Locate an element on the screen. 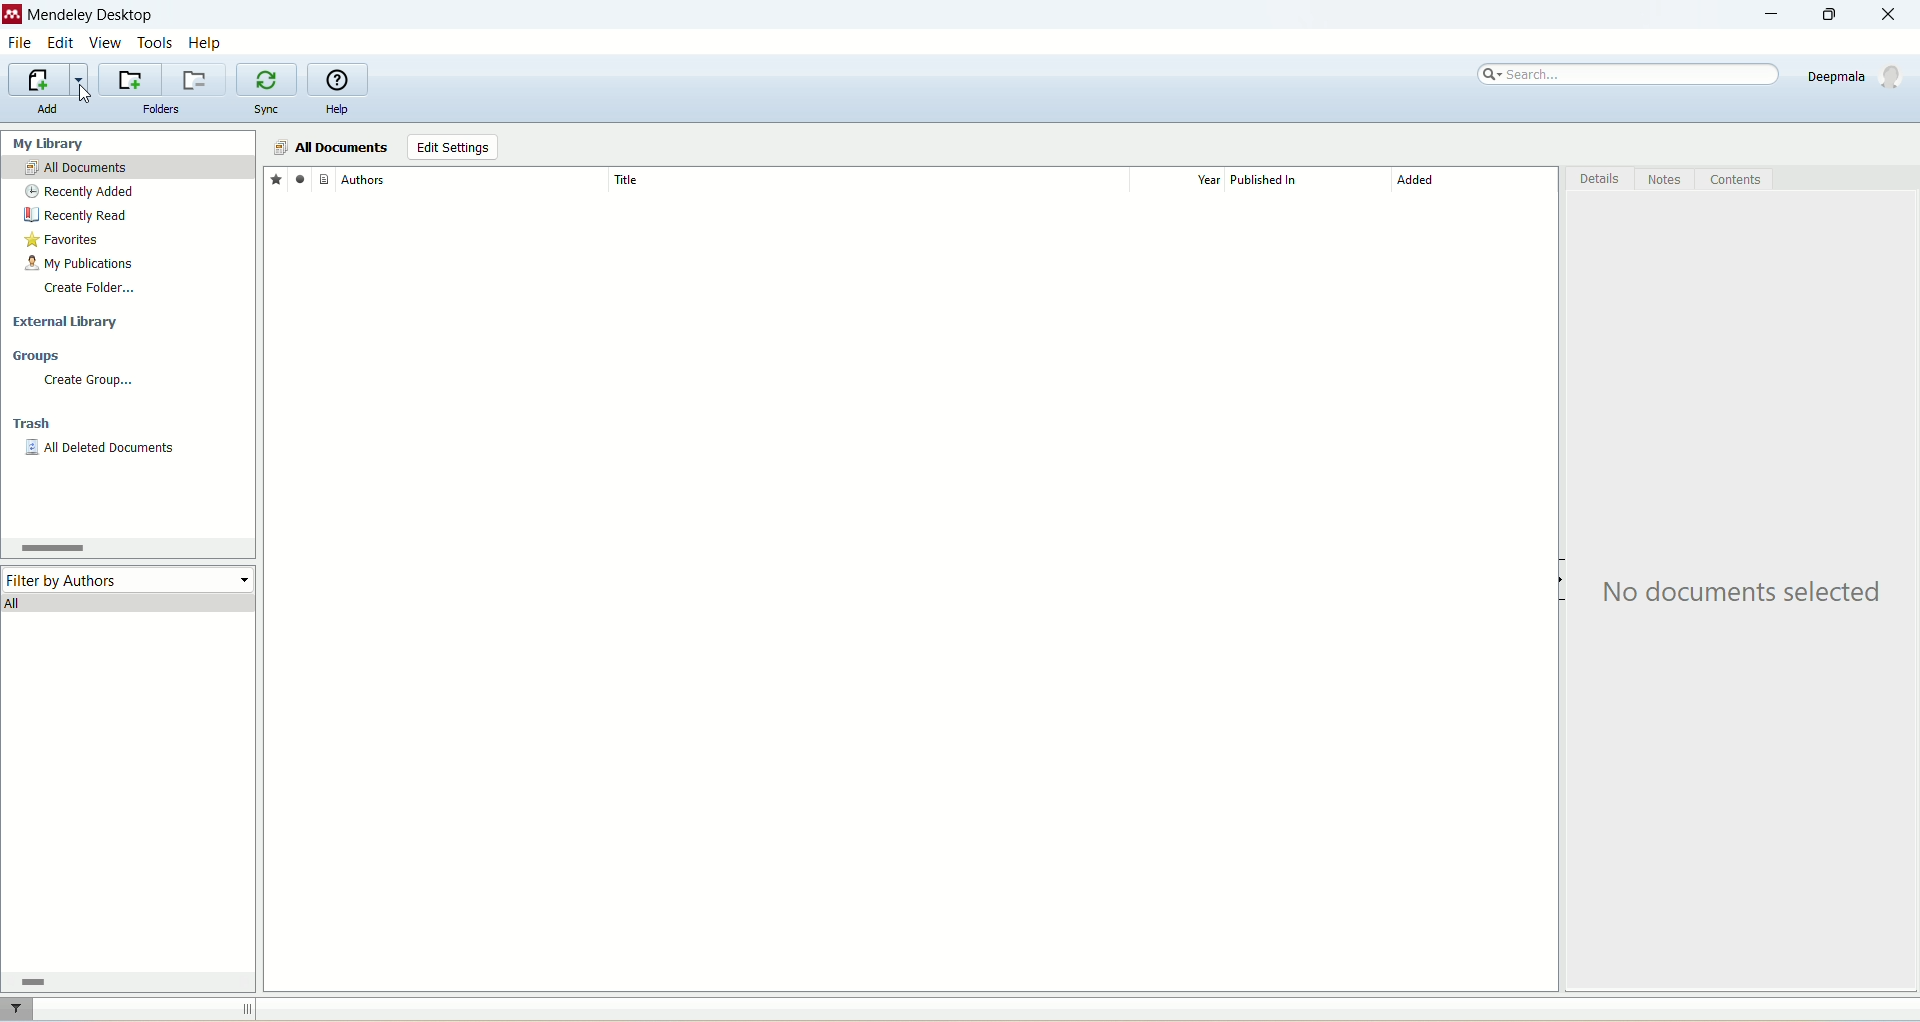 The image size is (1920, 1022). filter is located at coordinates (19, 1009).